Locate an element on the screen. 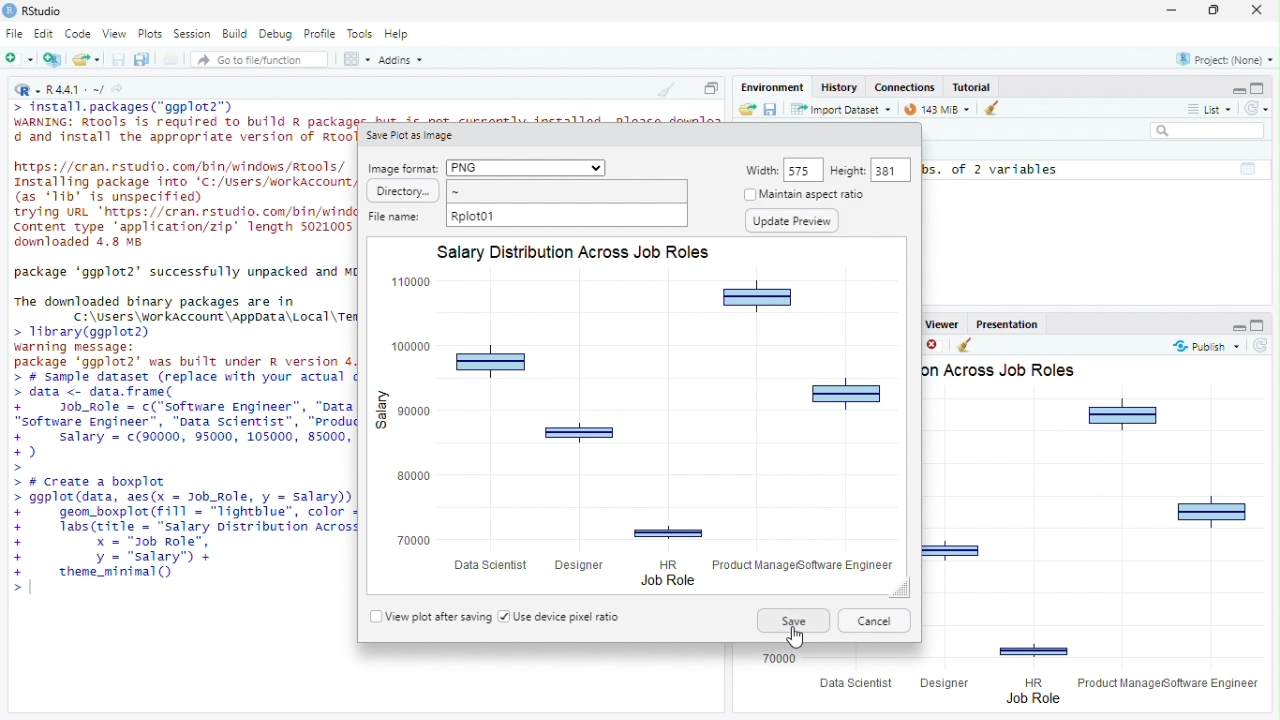 Image resolution: width=1280 pixels, height=720 pixels. cancel is located at coordinates (873, 622).